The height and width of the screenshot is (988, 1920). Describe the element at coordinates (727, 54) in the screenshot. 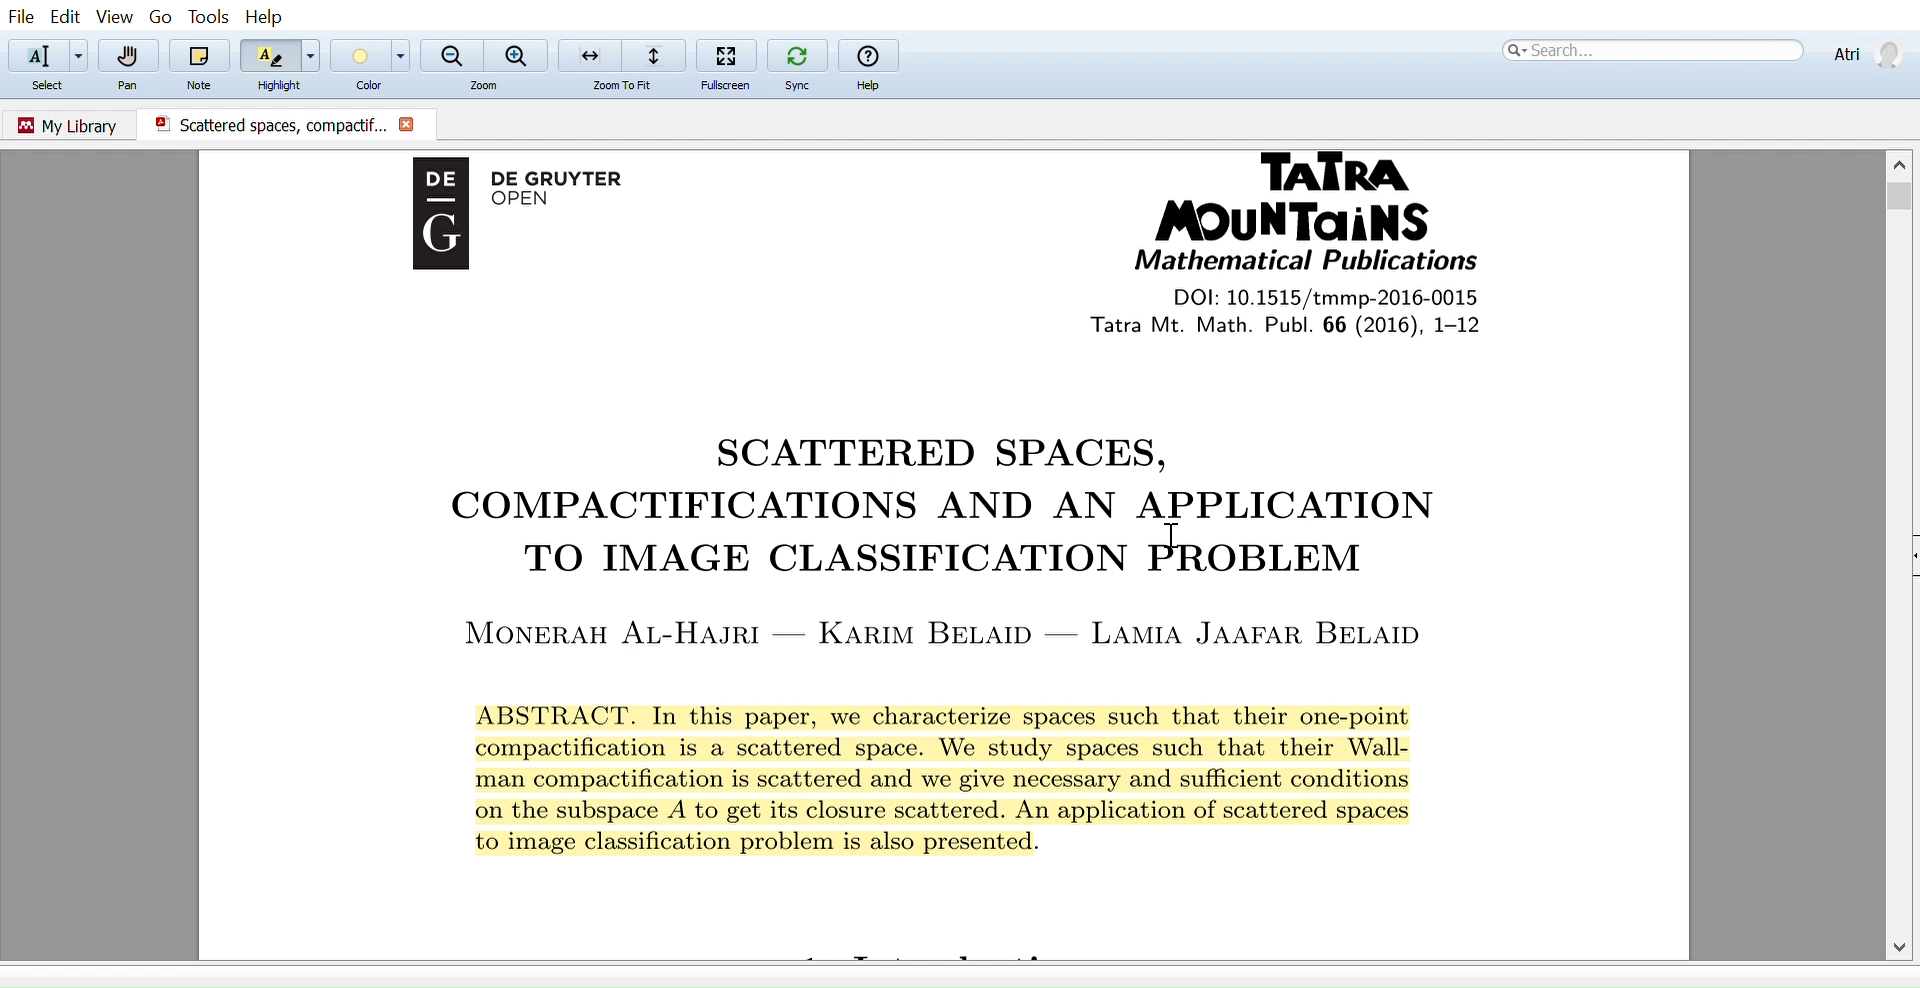

I see `Fullscreen` at that location.